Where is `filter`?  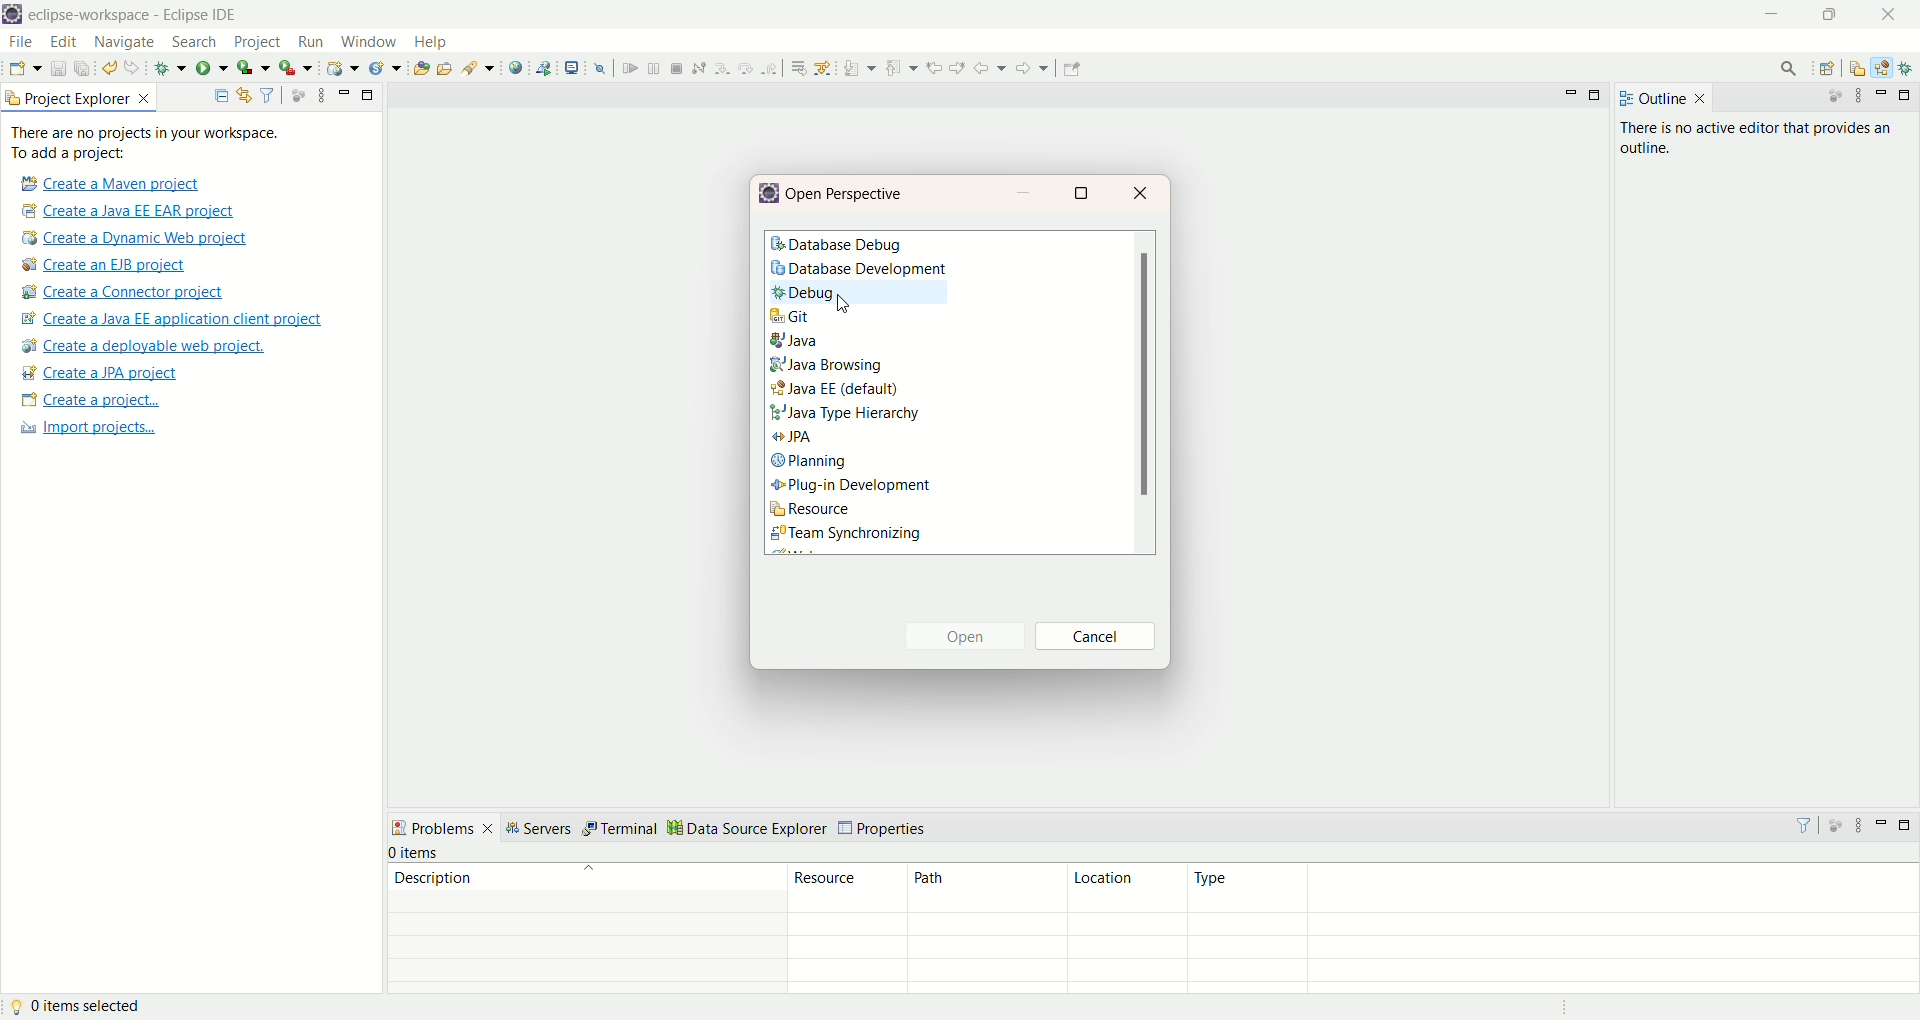 filter is located at coordinates (268, 93).